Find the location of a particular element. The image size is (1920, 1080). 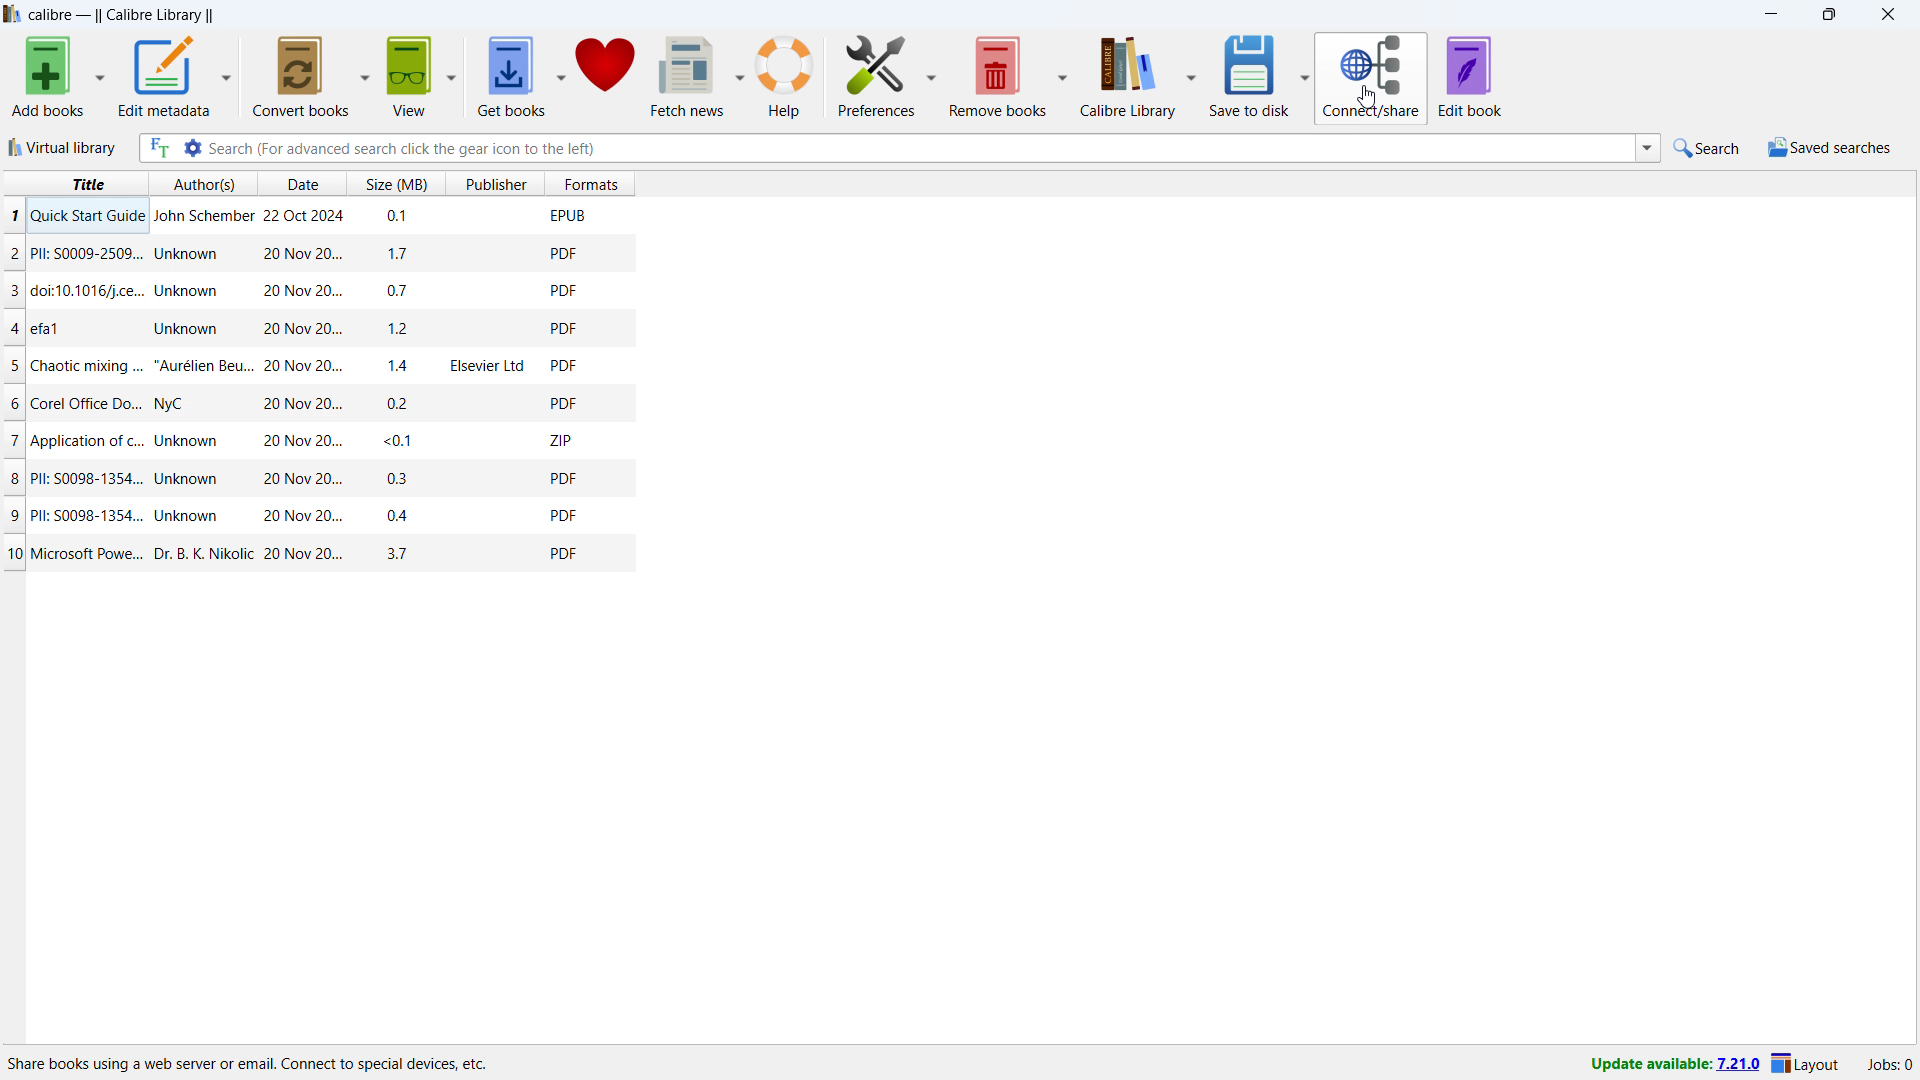

edit book is located at coordinates (1471, 77).